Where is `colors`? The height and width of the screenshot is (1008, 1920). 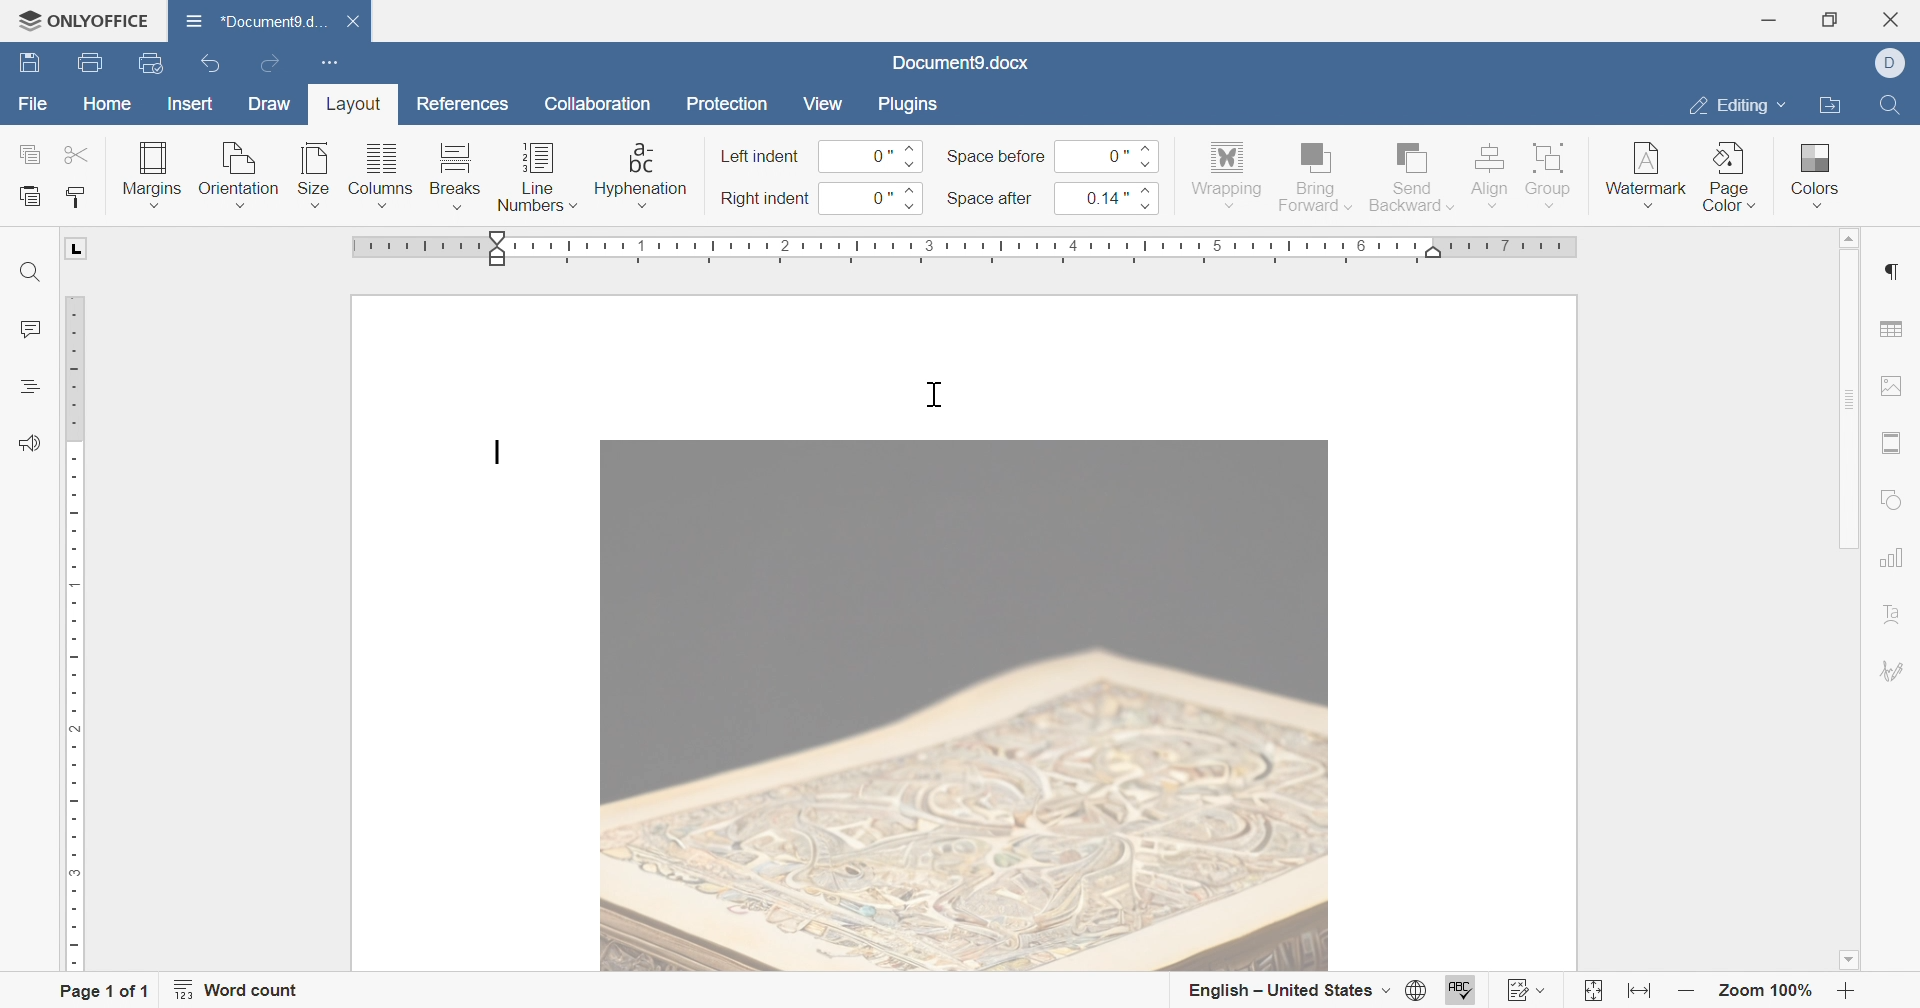 colors is located at coordinates (1811, 168).